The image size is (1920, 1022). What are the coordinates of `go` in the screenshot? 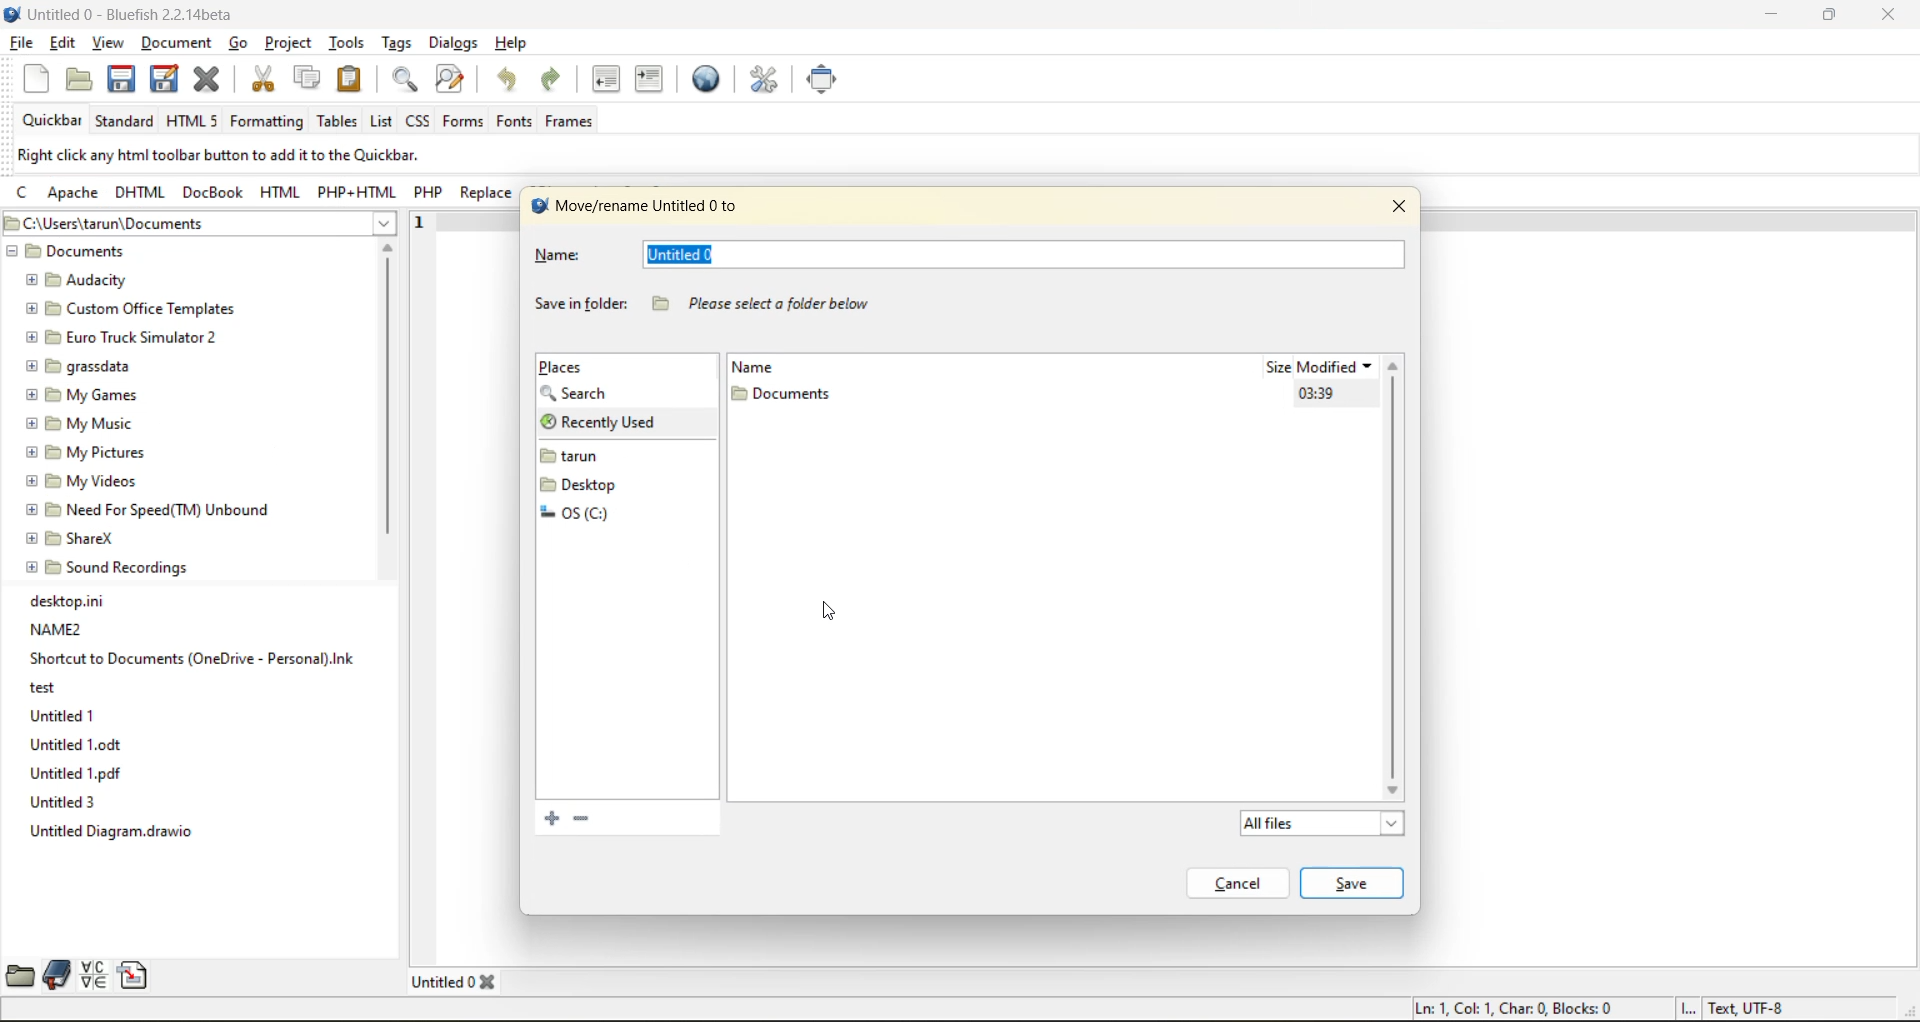 It's located at (239, 43).